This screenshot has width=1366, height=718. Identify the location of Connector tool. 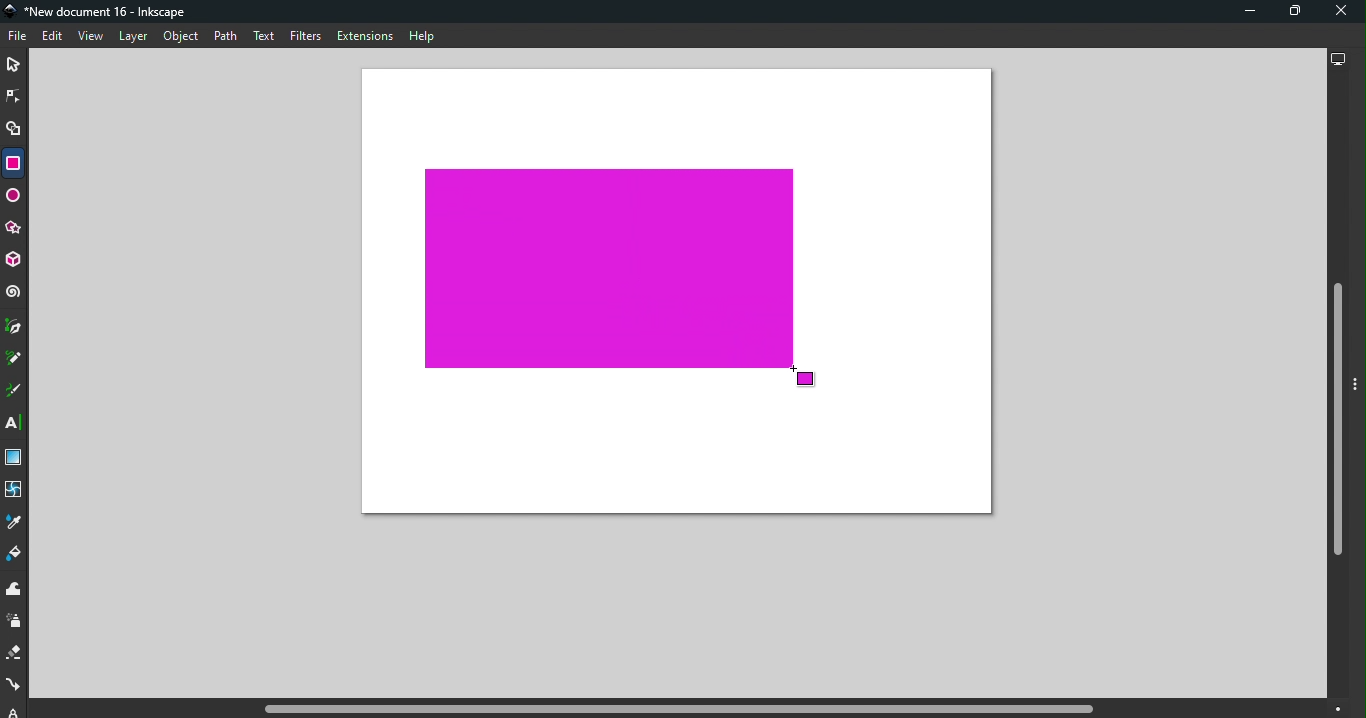
(14, 686).